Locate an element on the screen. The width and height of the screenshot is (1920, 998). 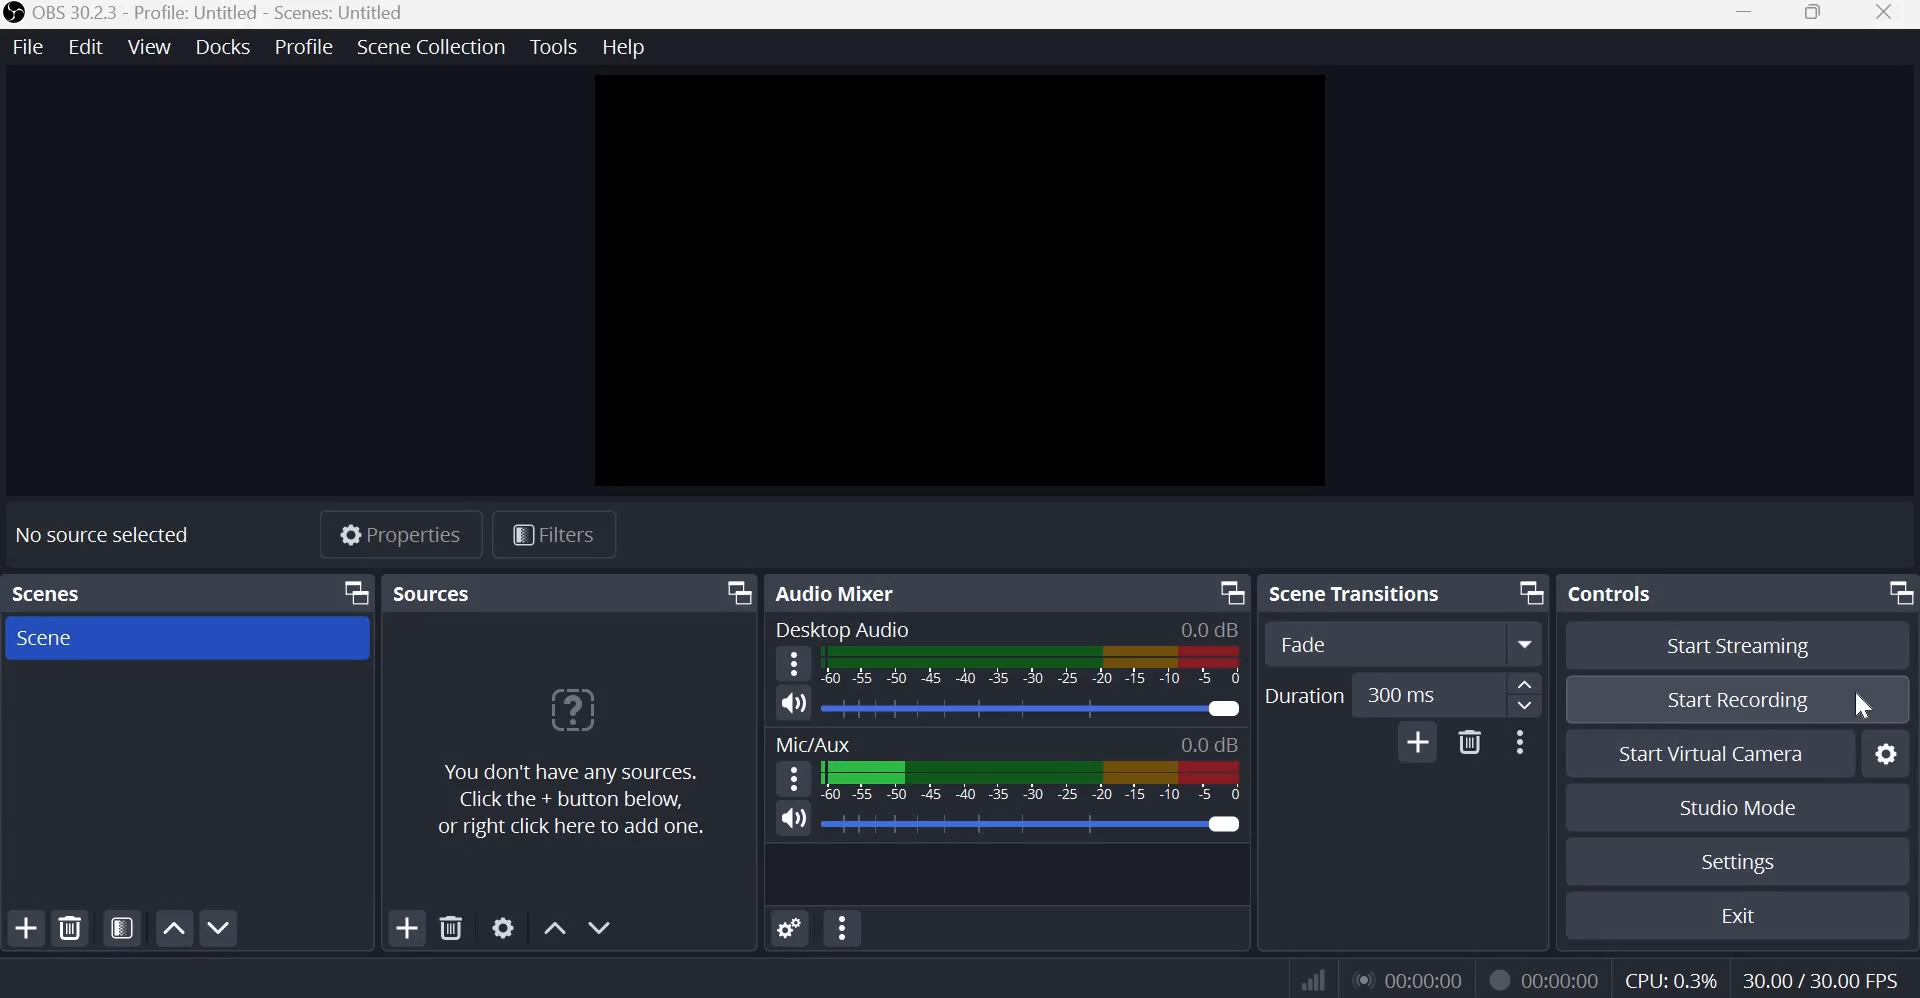
30.00/30.00 FPS is located at coordinates (1819, 977).